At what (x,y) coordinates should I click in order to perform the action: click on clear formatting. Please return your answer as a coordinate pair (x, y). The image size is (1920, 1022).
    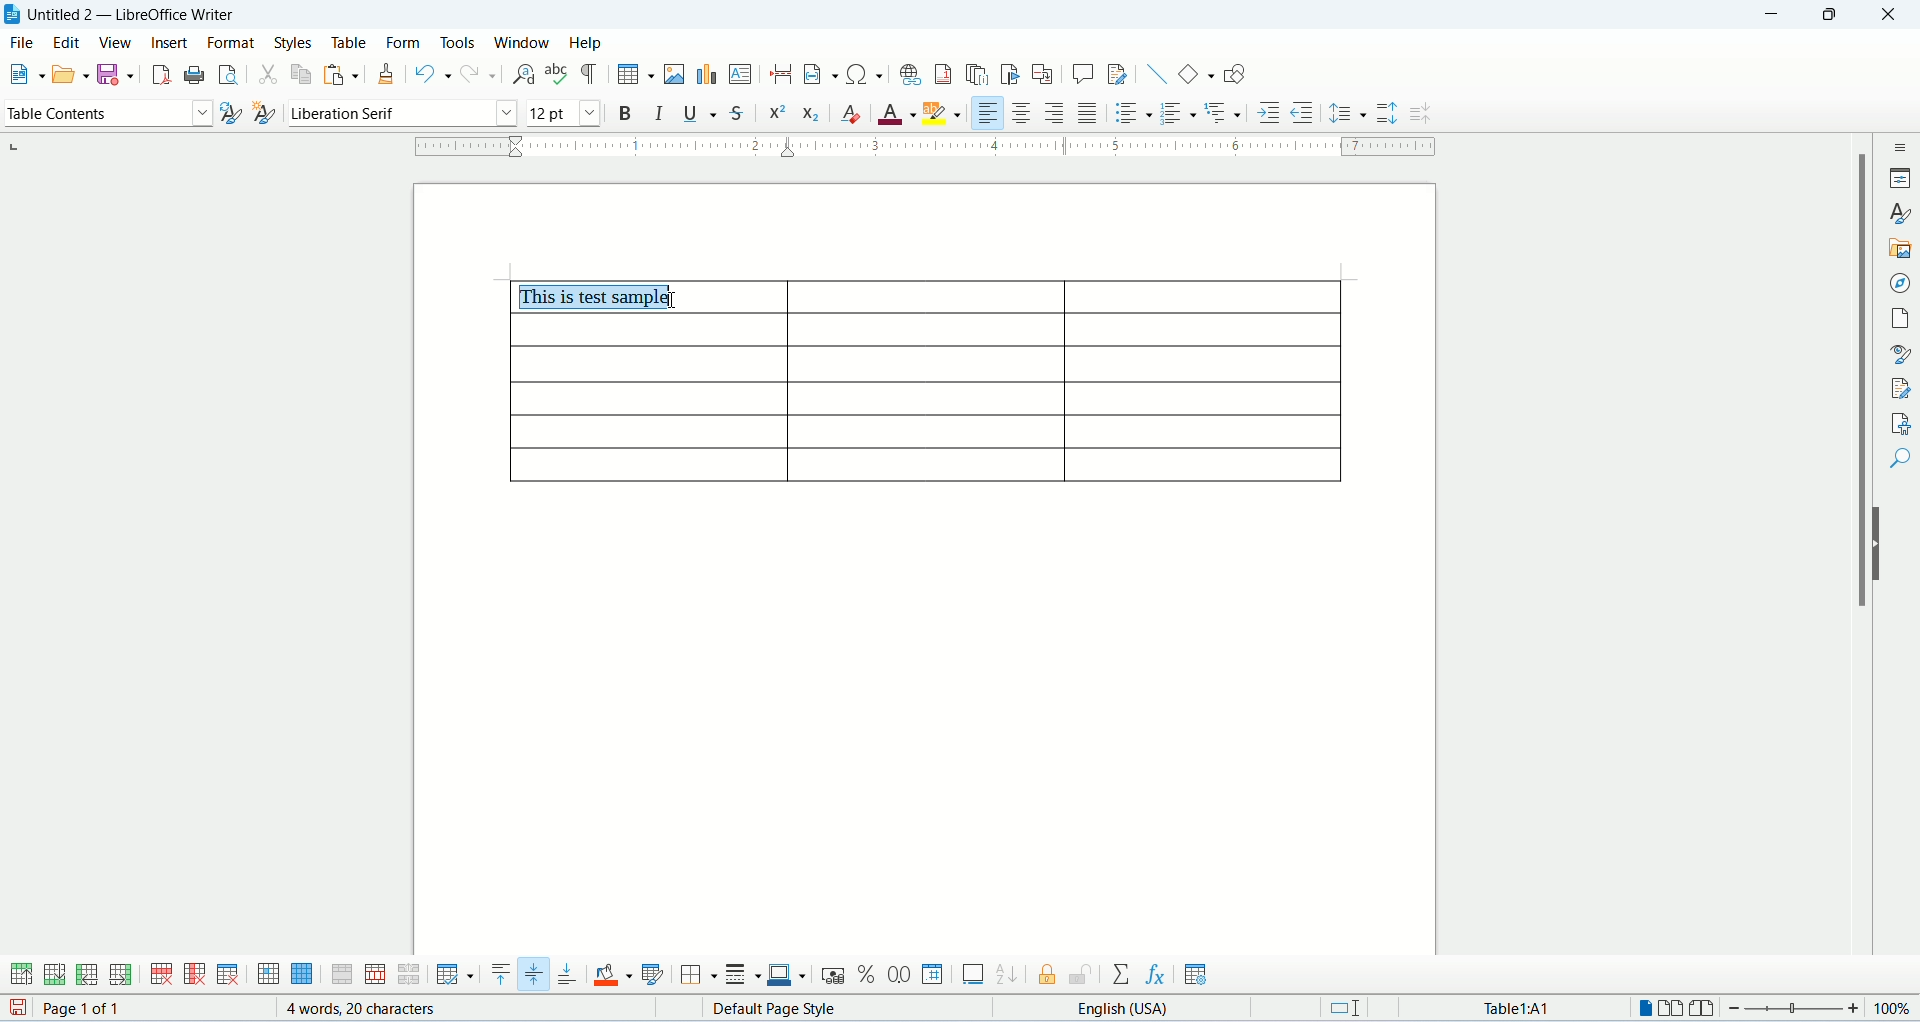
    Looking at the image, I should click on (851, 113).